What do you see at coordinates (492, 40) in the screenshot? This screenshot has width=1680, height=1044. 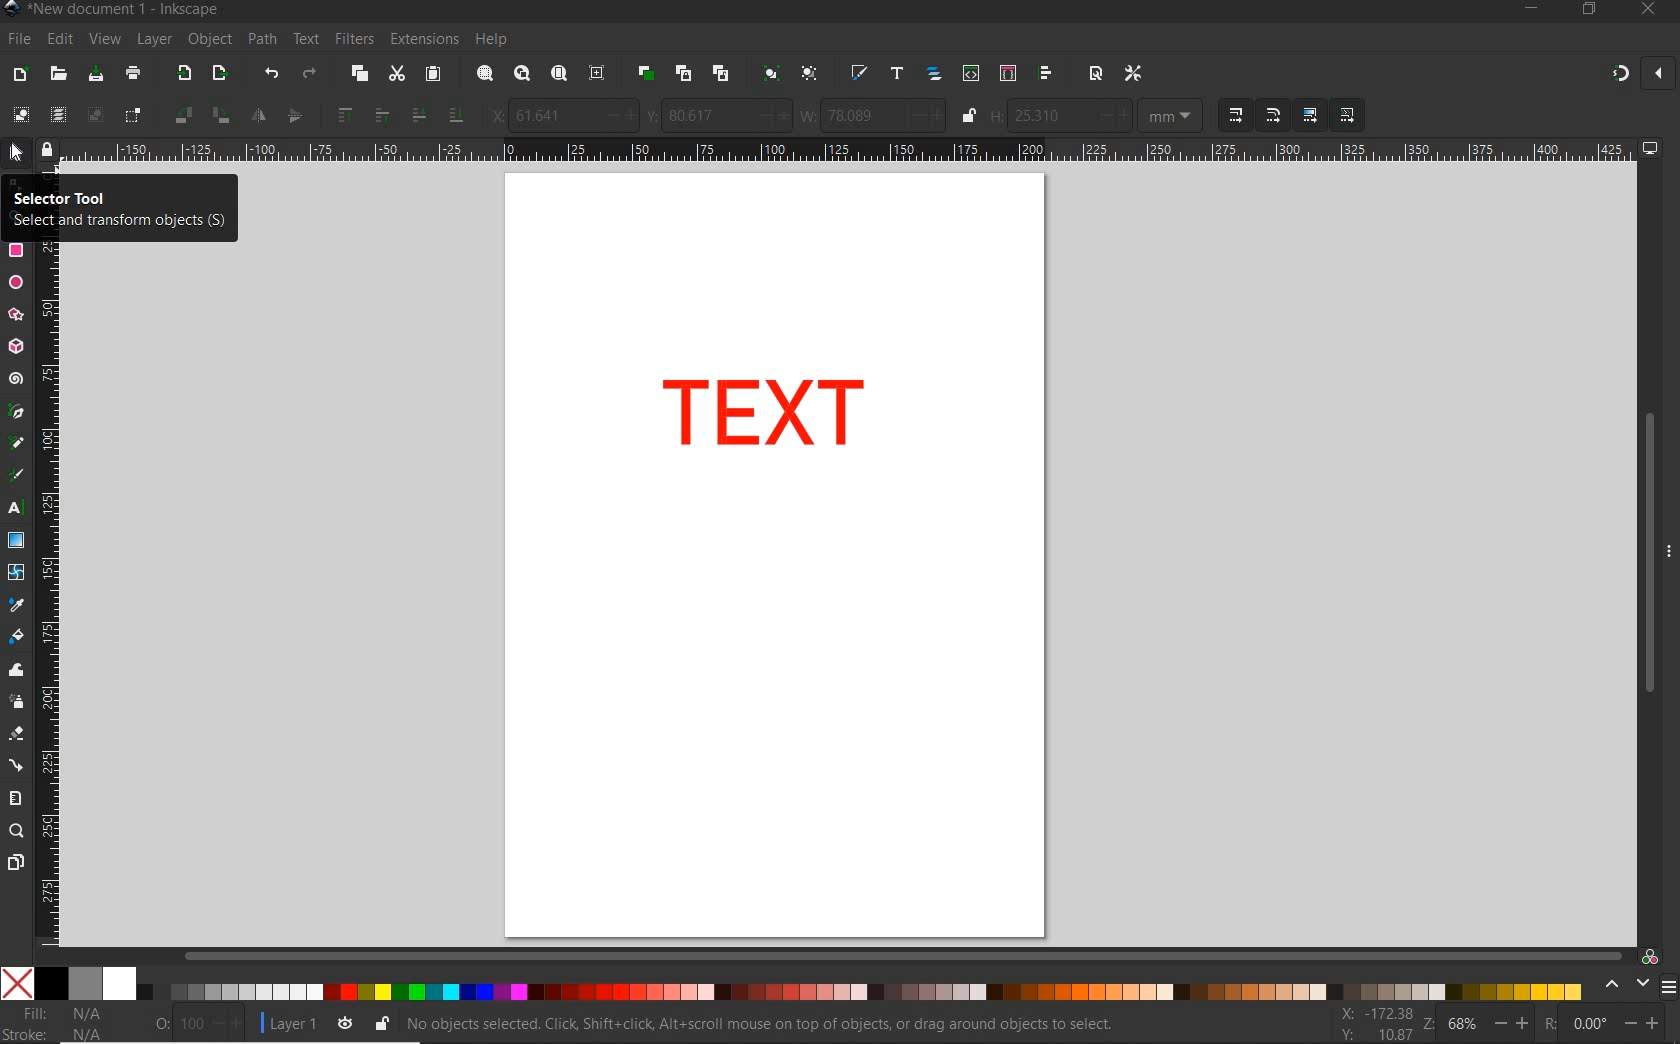 I see `help` at bounding box center [492, 40].